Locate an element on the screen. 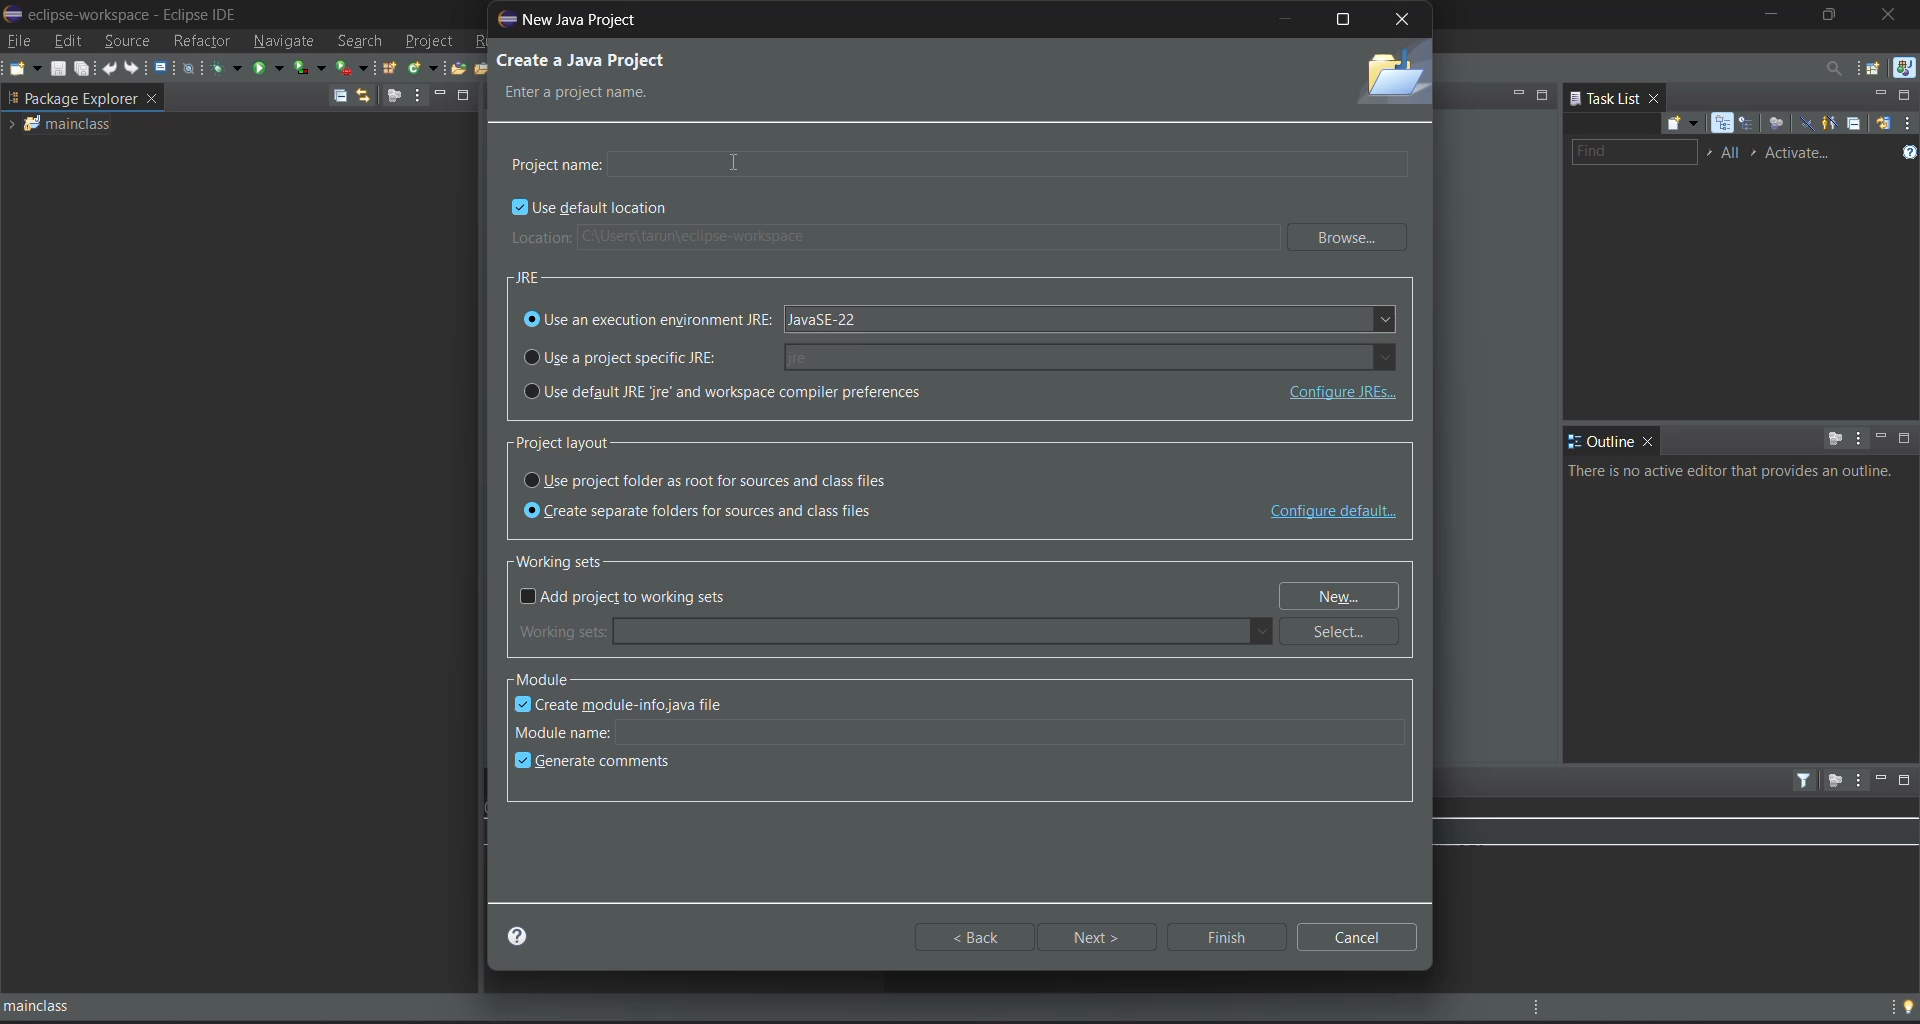 The image size is (1920, 1024). project is located at coordinates (430, 43).